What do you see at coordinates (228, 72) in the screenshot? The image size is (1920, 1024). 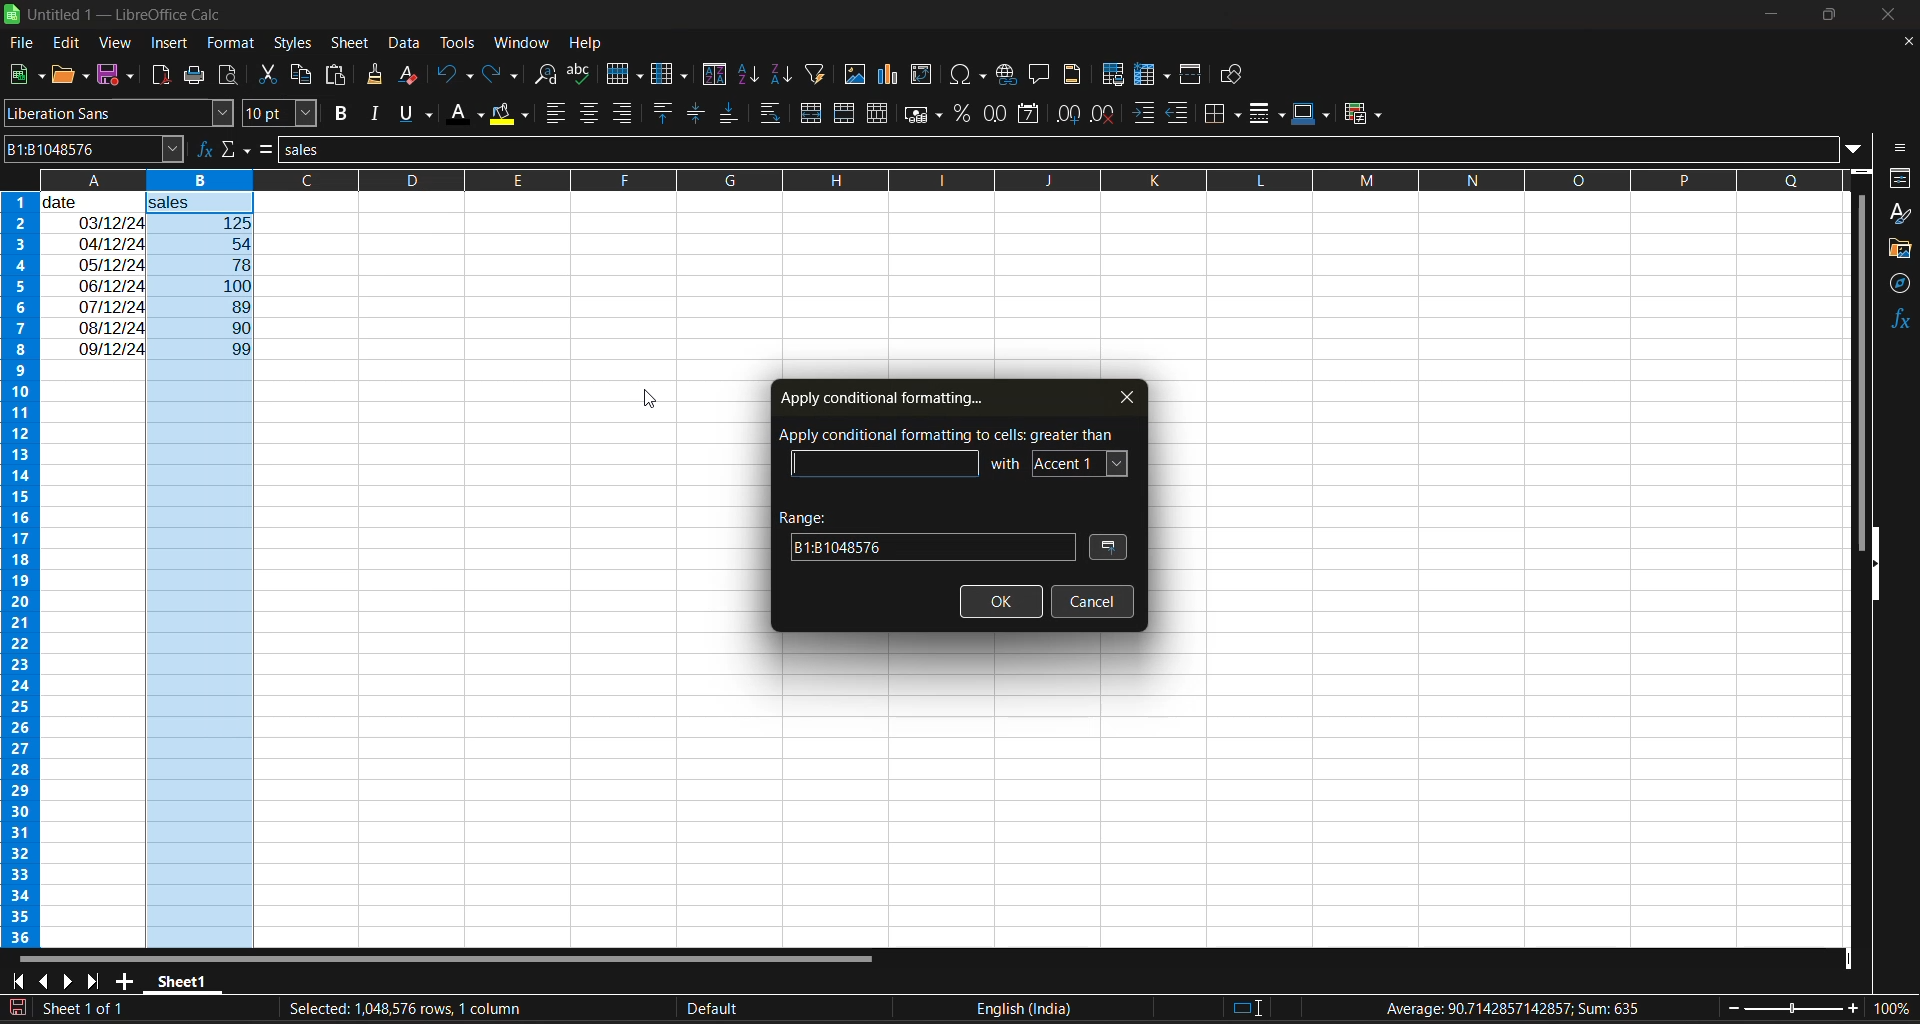 I see `toggle print preview` at bounding box center [228, 72].